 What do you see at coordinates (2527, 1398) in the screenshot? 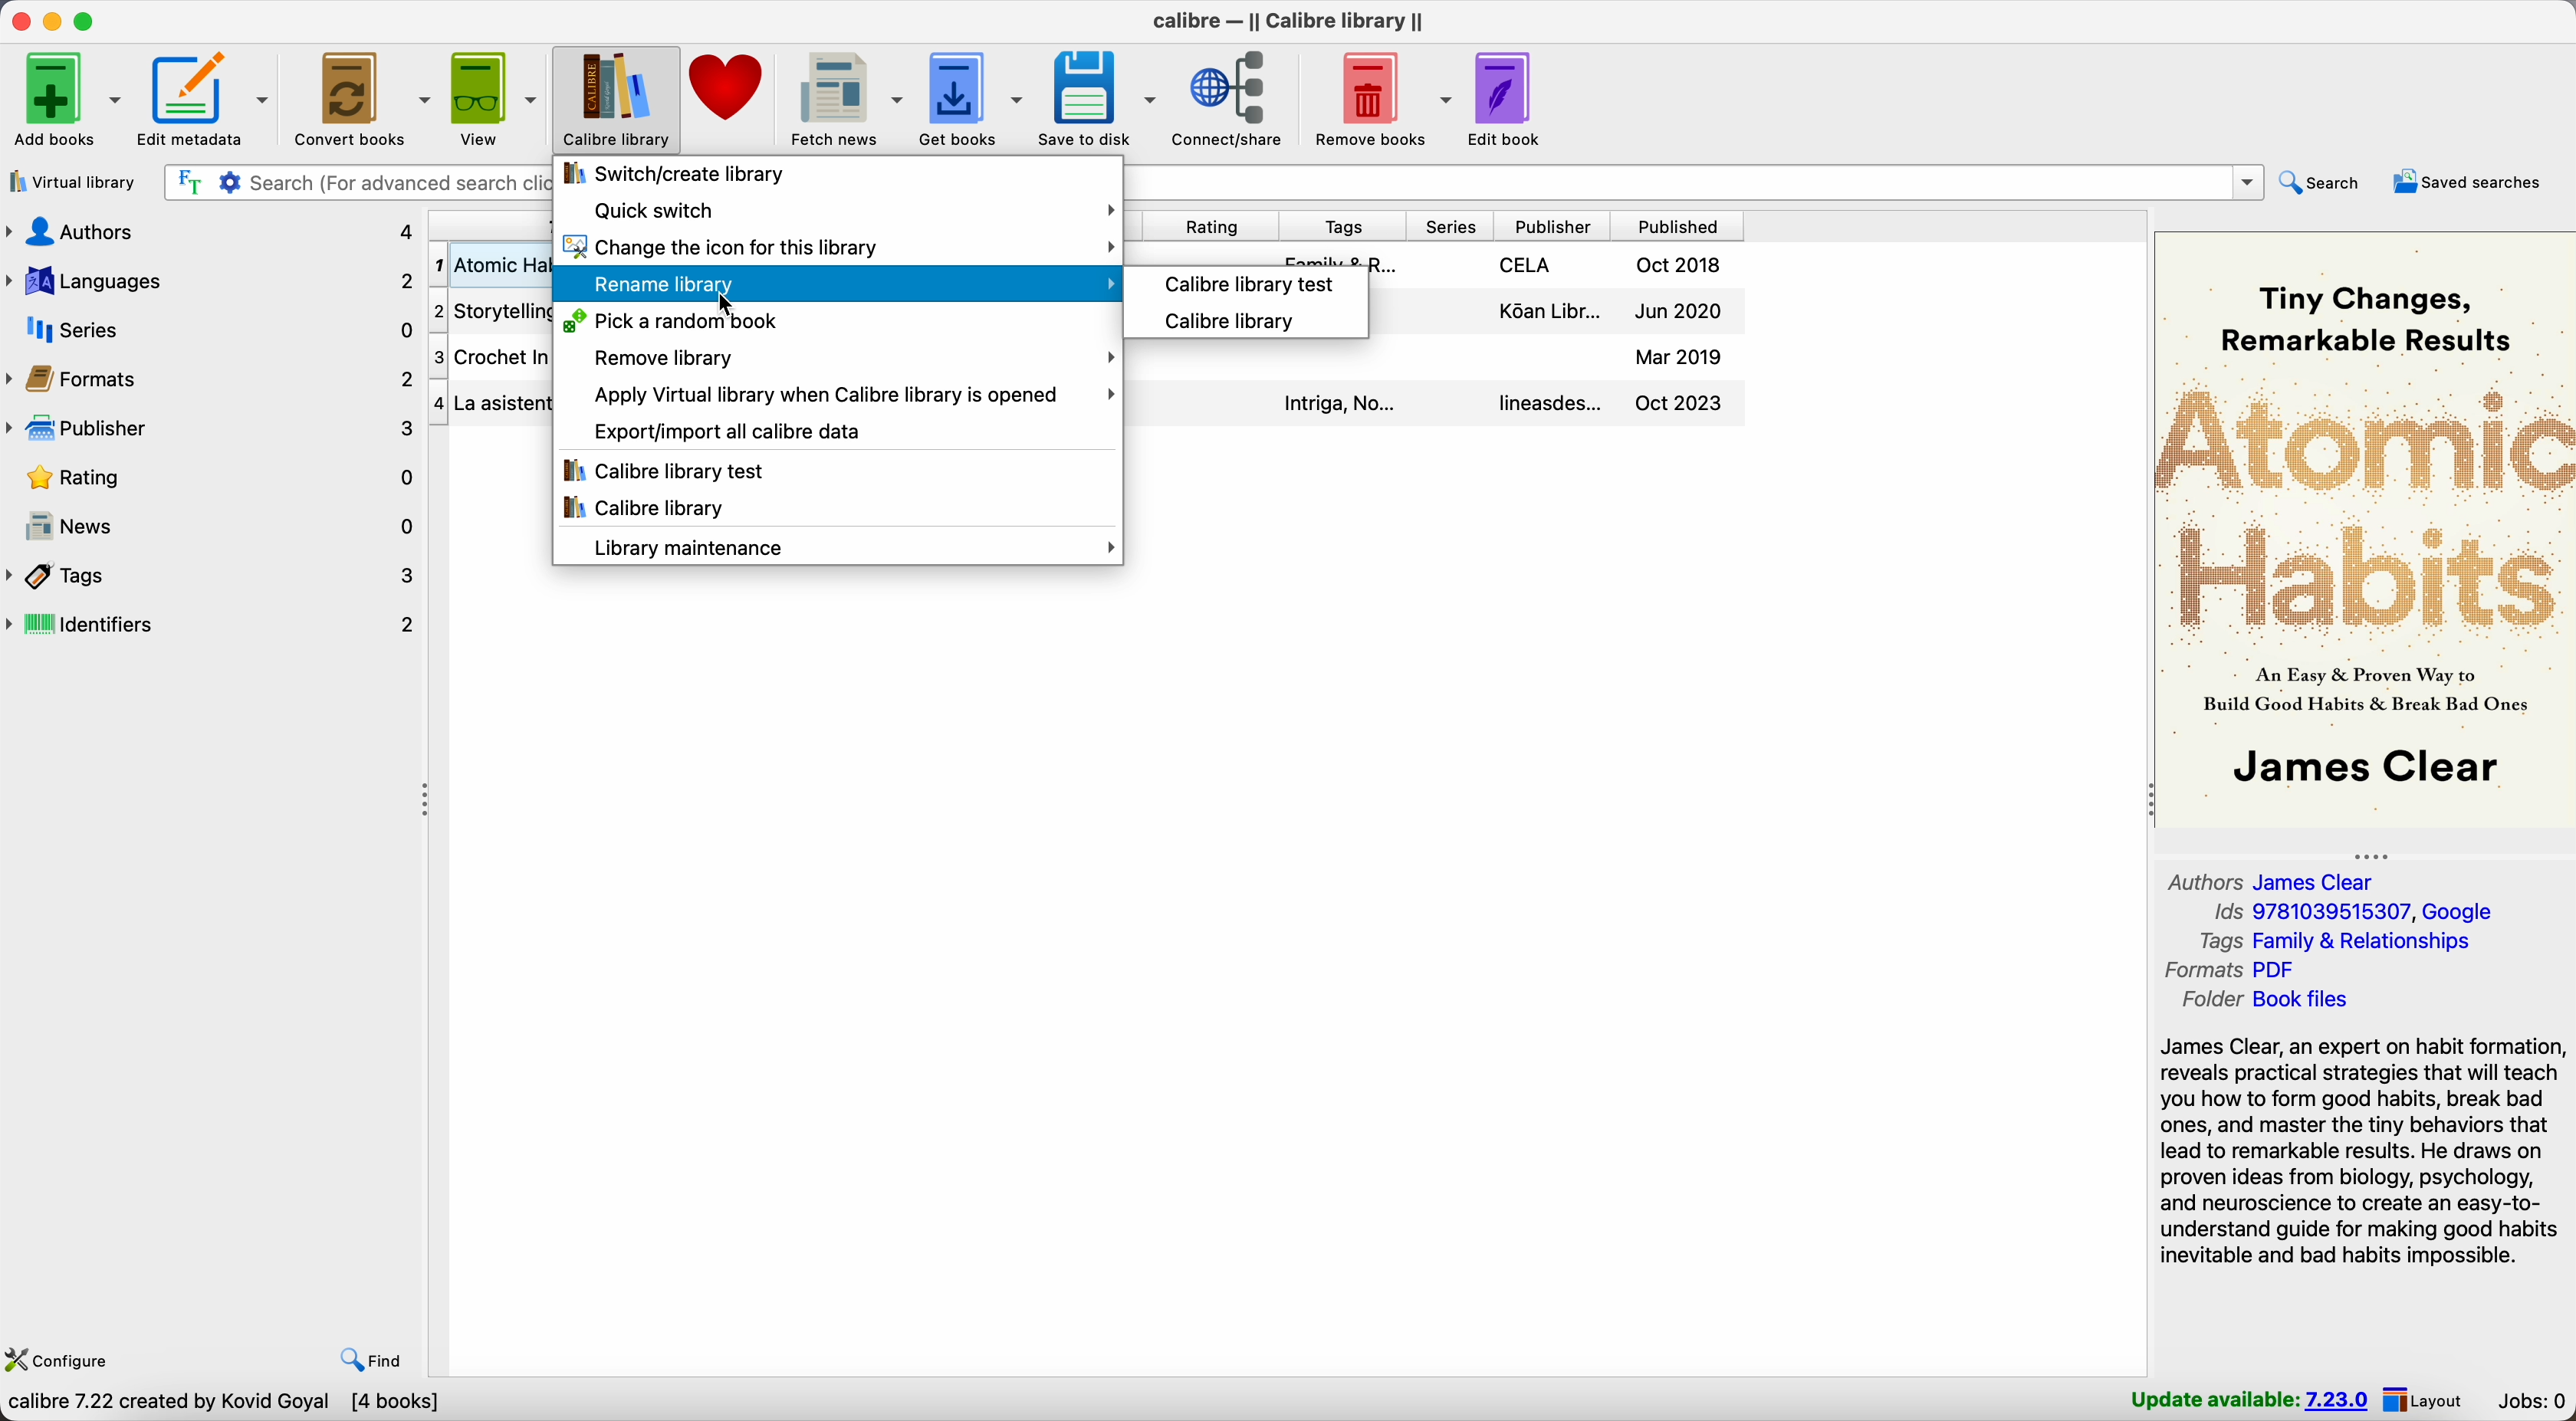
I see `jobs: 0` at bounding box center [2527, 1398].